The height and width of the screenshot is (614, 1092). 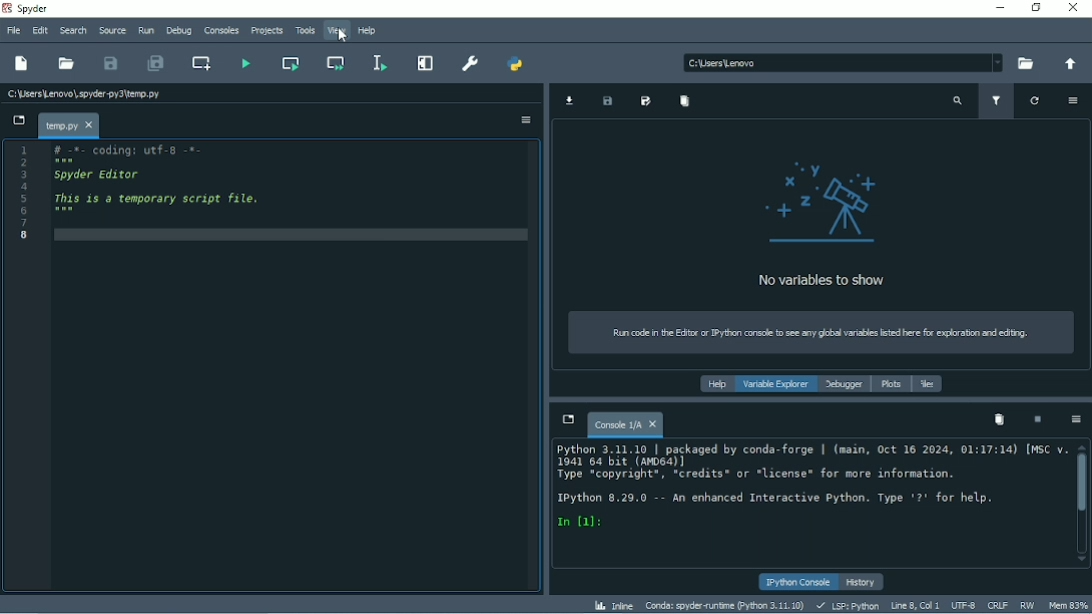 What do you see at coordinates (963, 604) in the screenshot?
I see `UTF` at bounding box center [963, 604].